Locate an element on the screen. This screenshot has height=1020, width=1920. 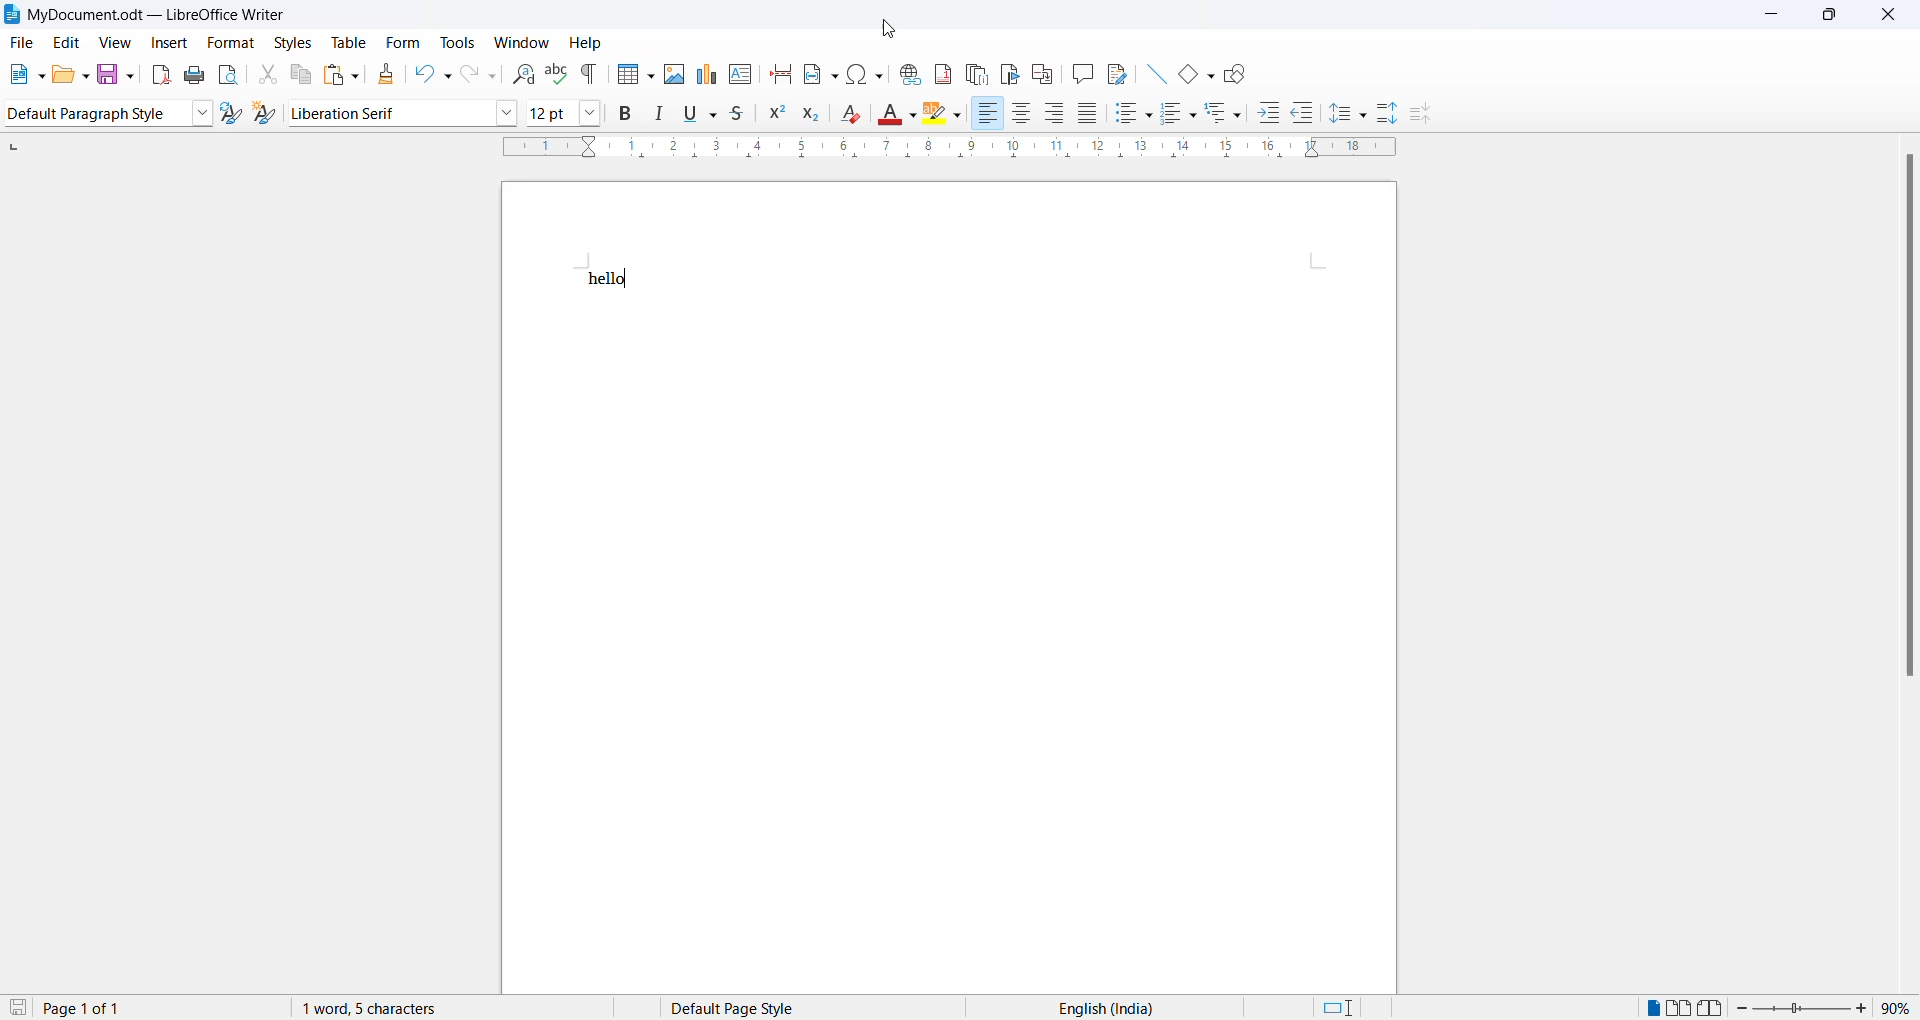
standard selection is located at coordinates (1345, 1008).